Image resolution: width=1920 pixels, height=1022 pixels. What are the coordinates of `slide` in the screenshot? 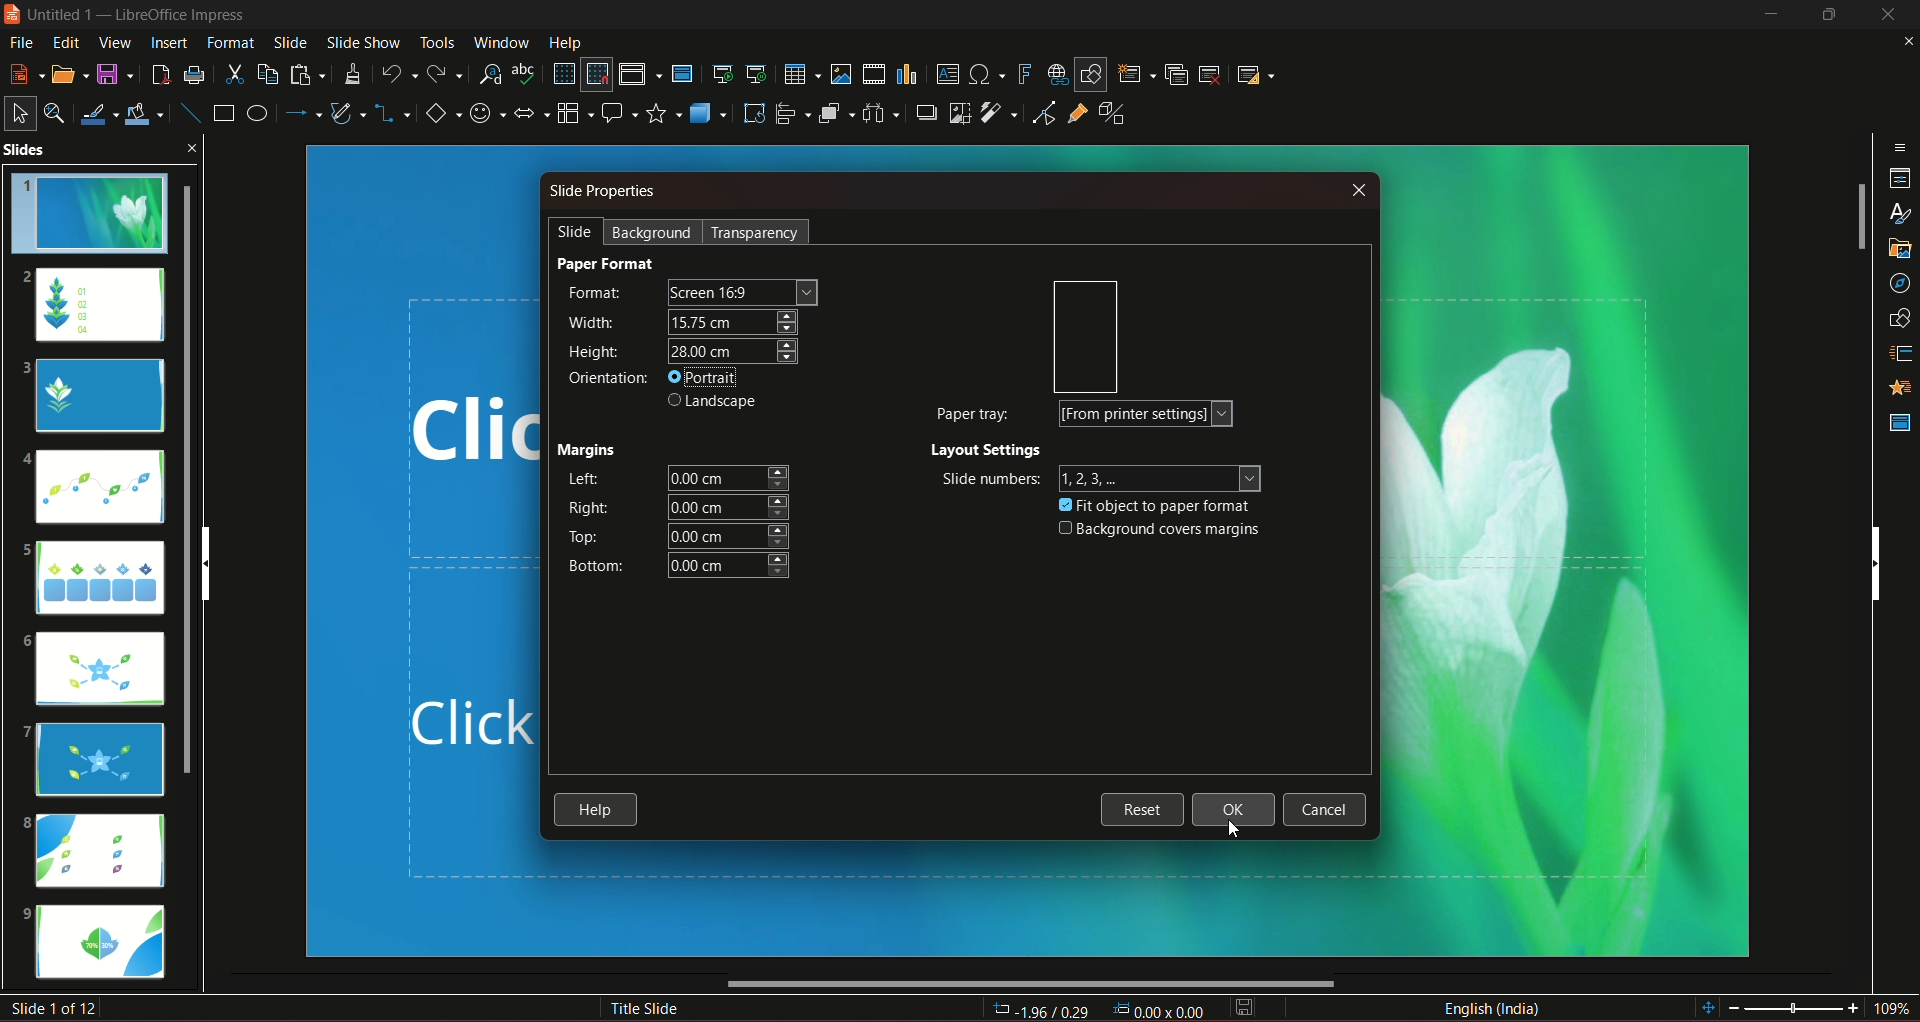 It's located at (569, 232).